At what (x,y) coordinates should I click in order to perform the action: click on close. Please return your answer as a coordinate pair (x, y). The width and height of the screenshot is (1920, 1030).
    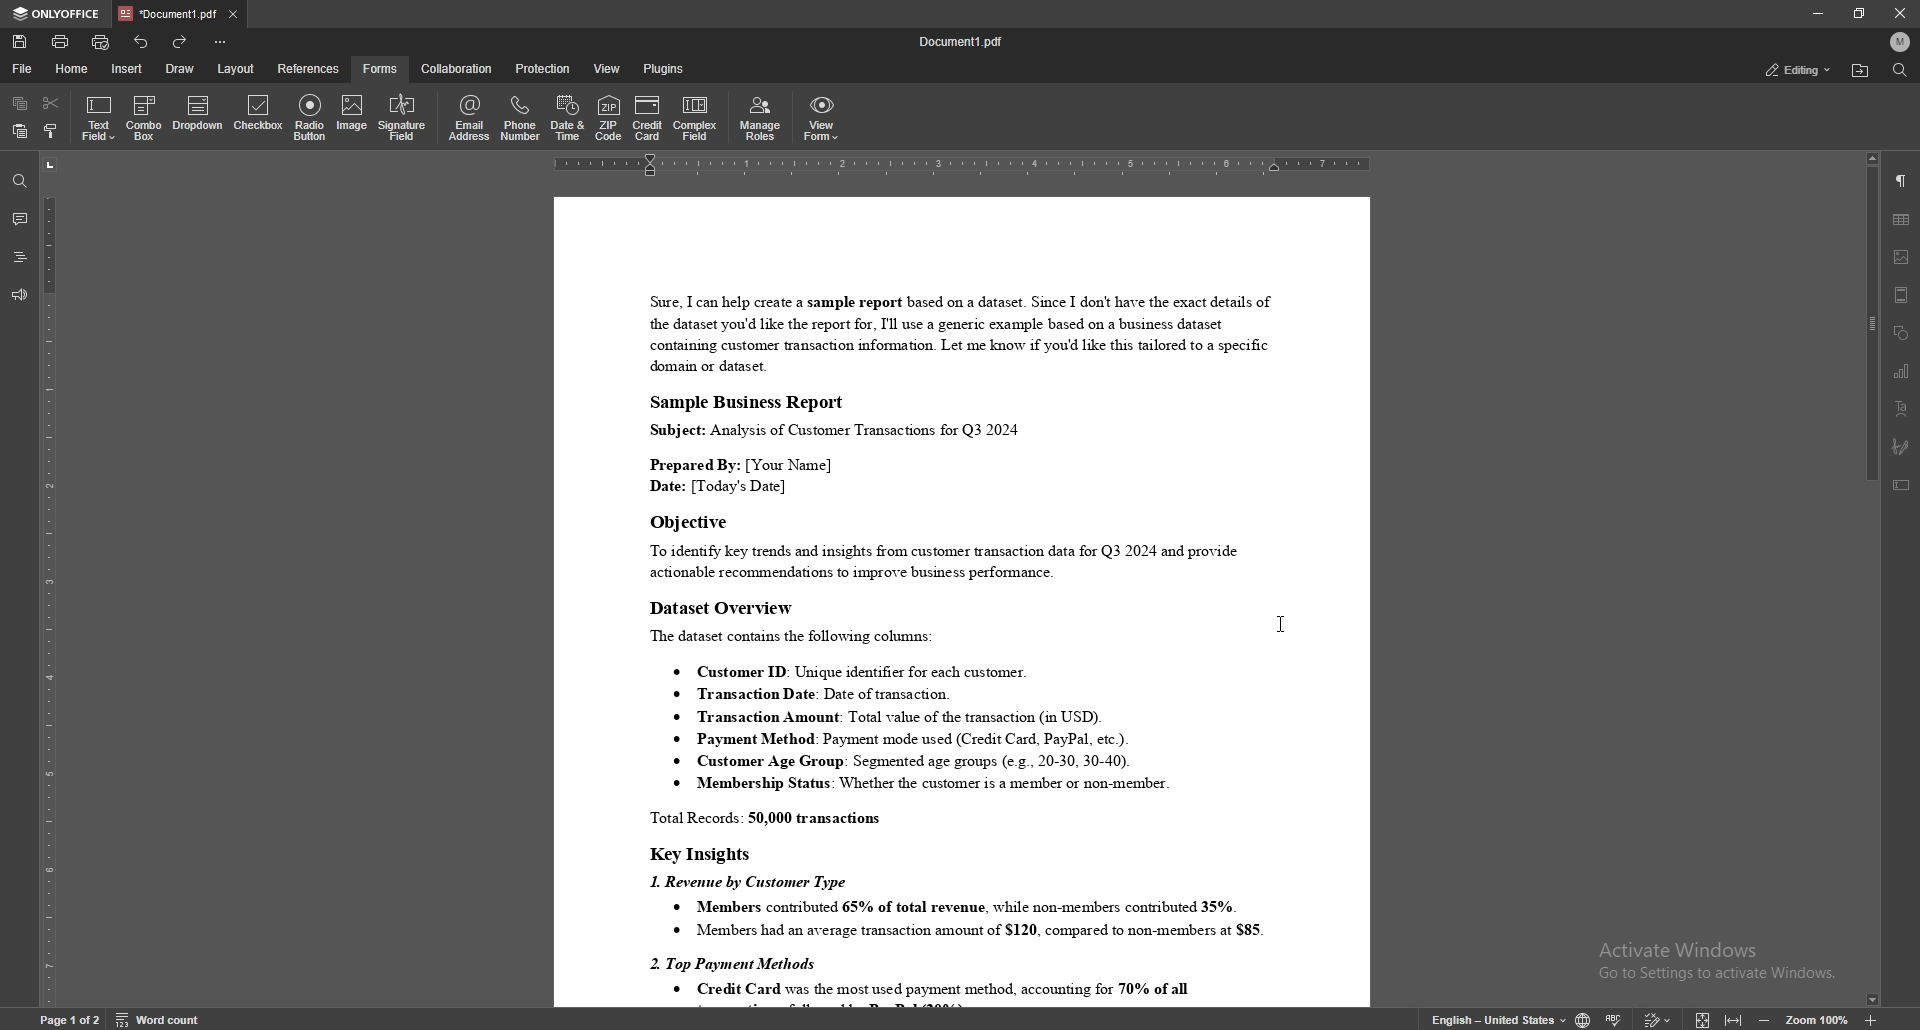
    Looking at the image, I should click on (1900, 13).